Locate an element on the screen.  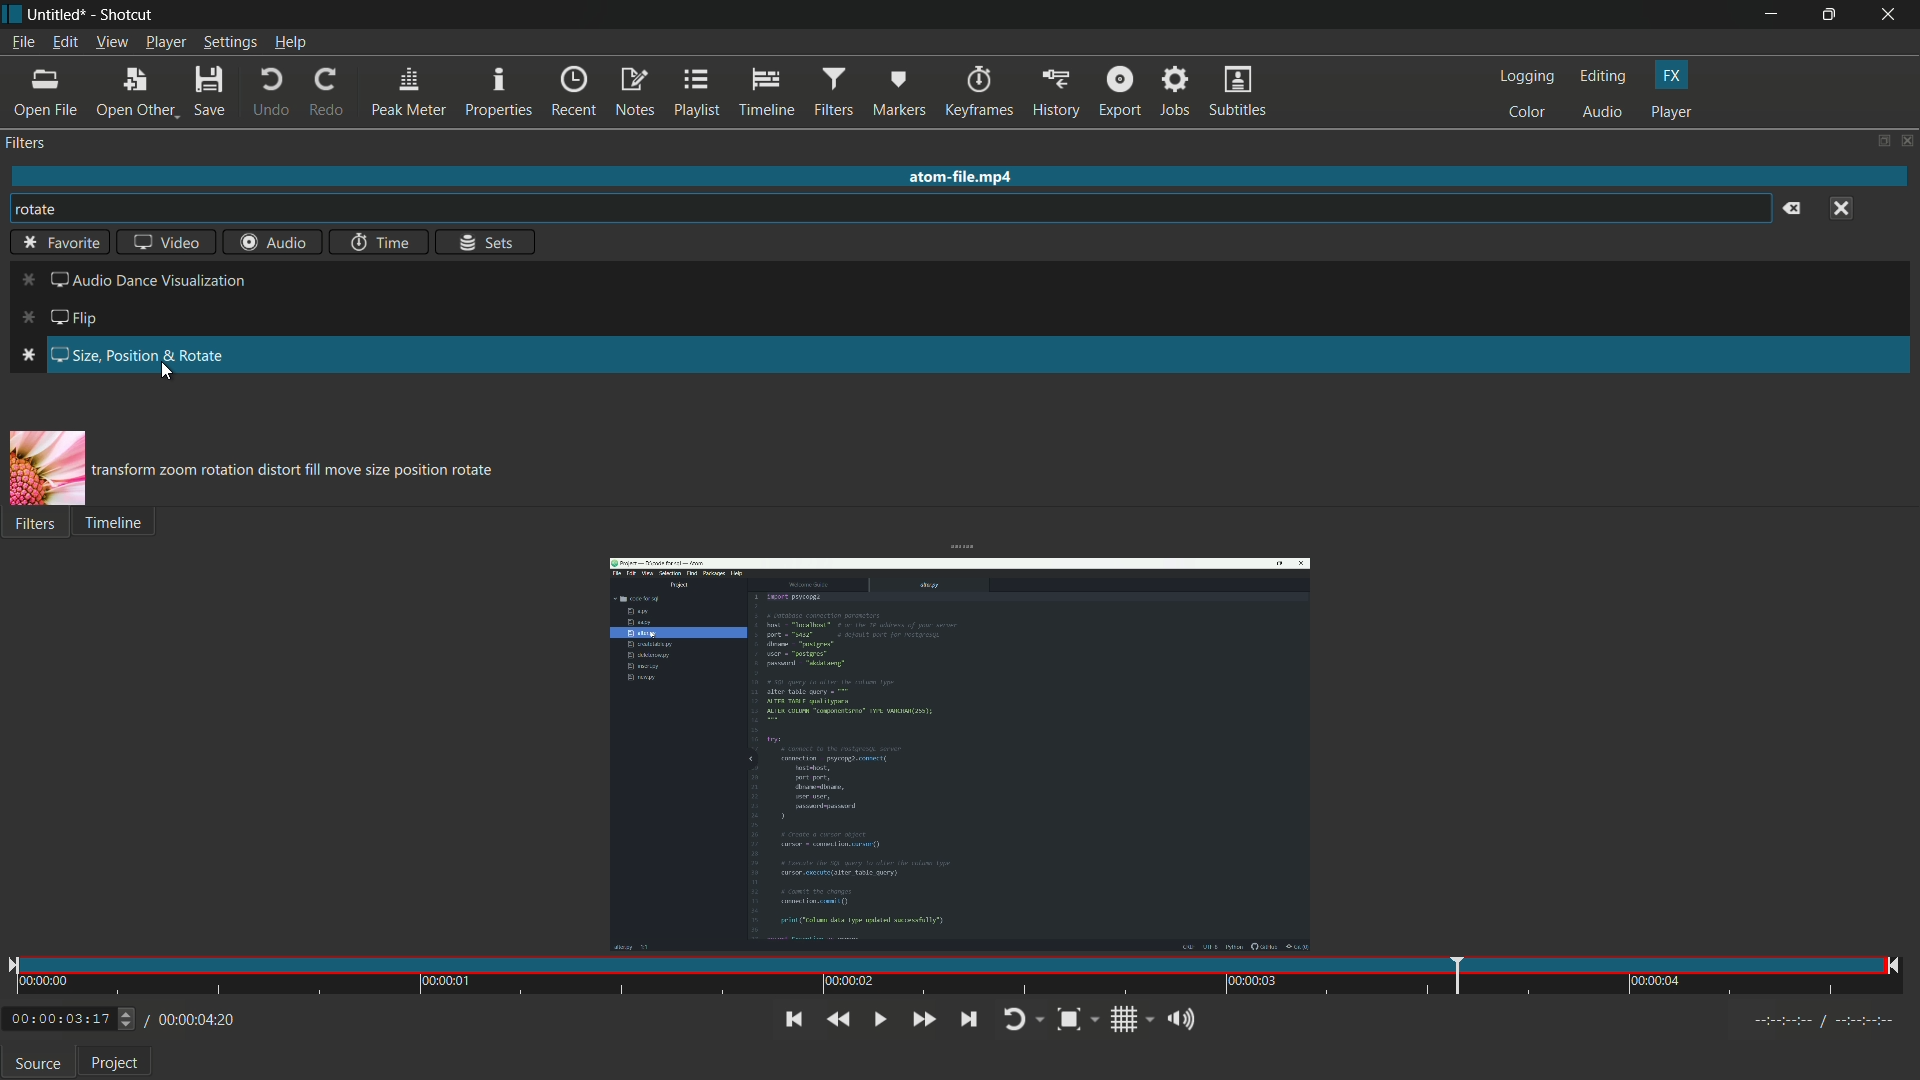
Timeline is located at coordinates (134, 529).